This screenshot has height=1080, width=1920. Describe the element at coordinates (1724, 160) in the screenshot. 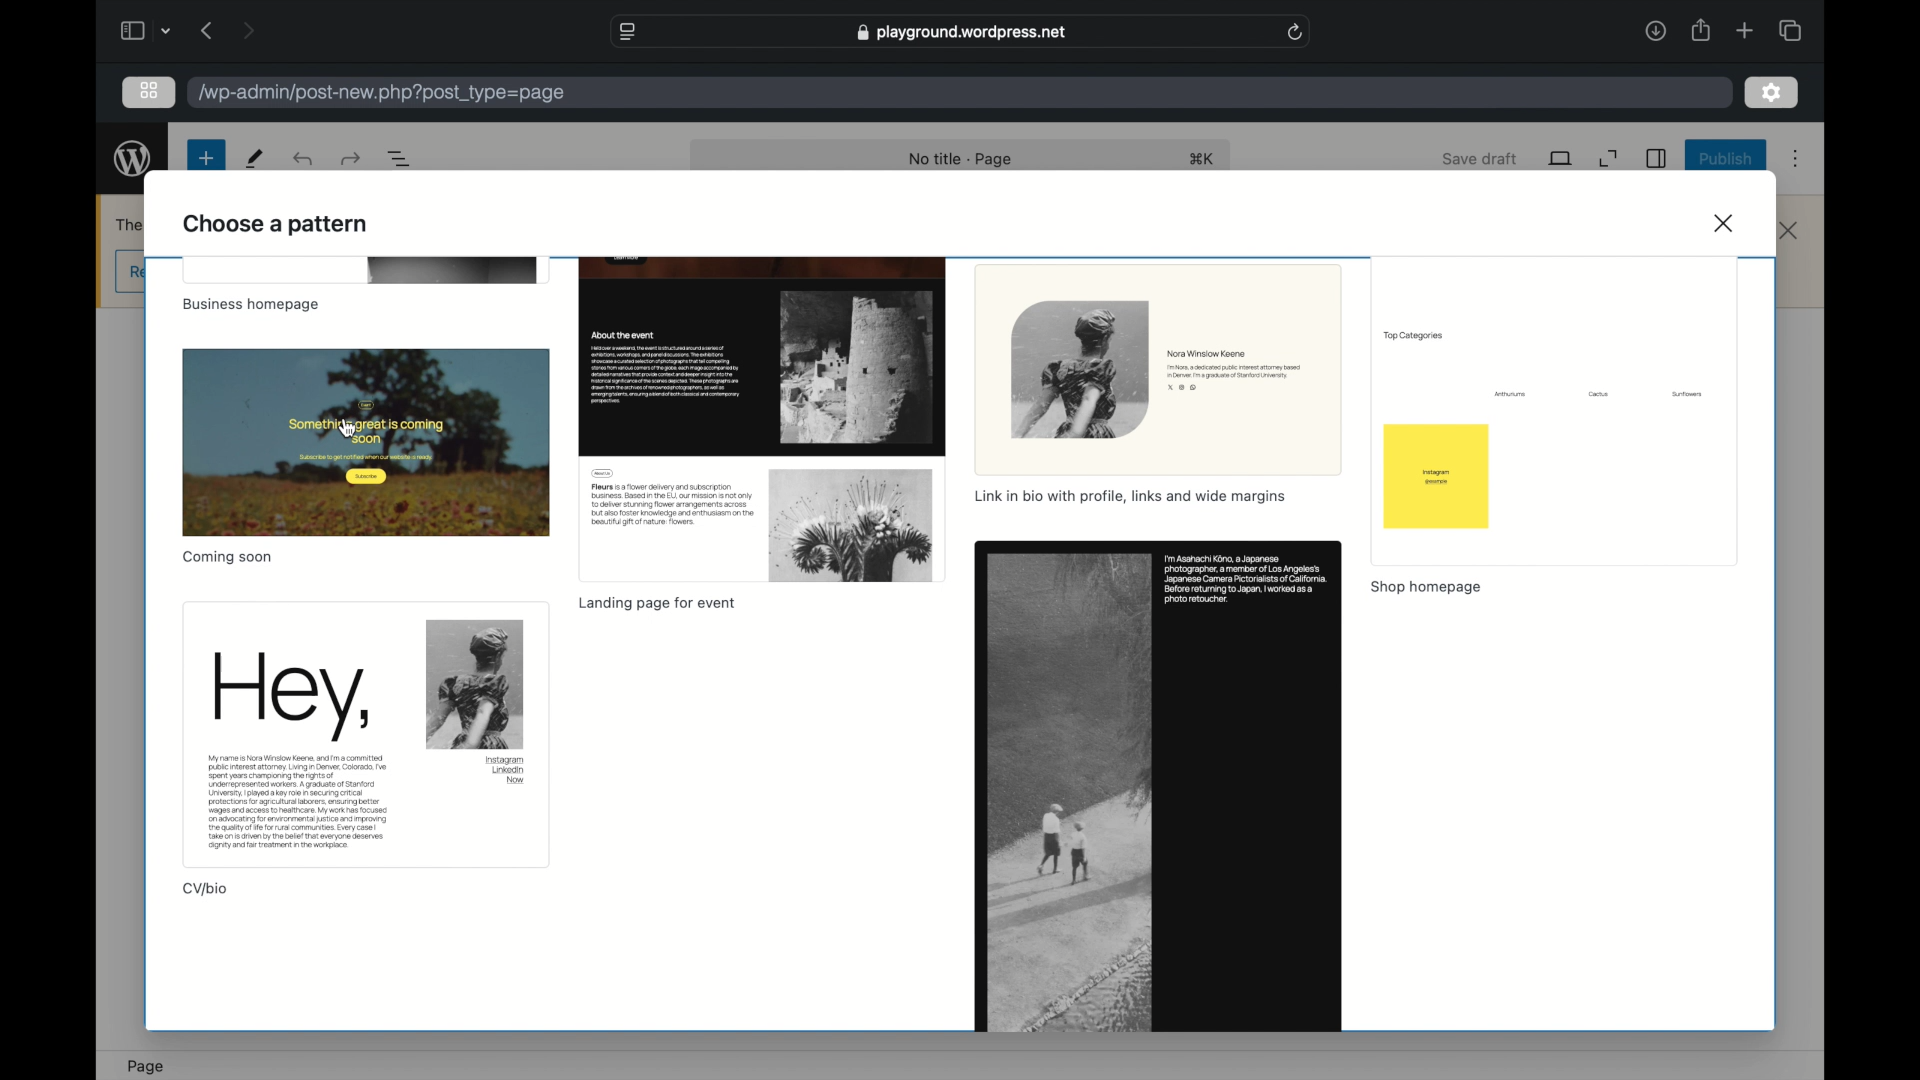

I see `publish` at that location.